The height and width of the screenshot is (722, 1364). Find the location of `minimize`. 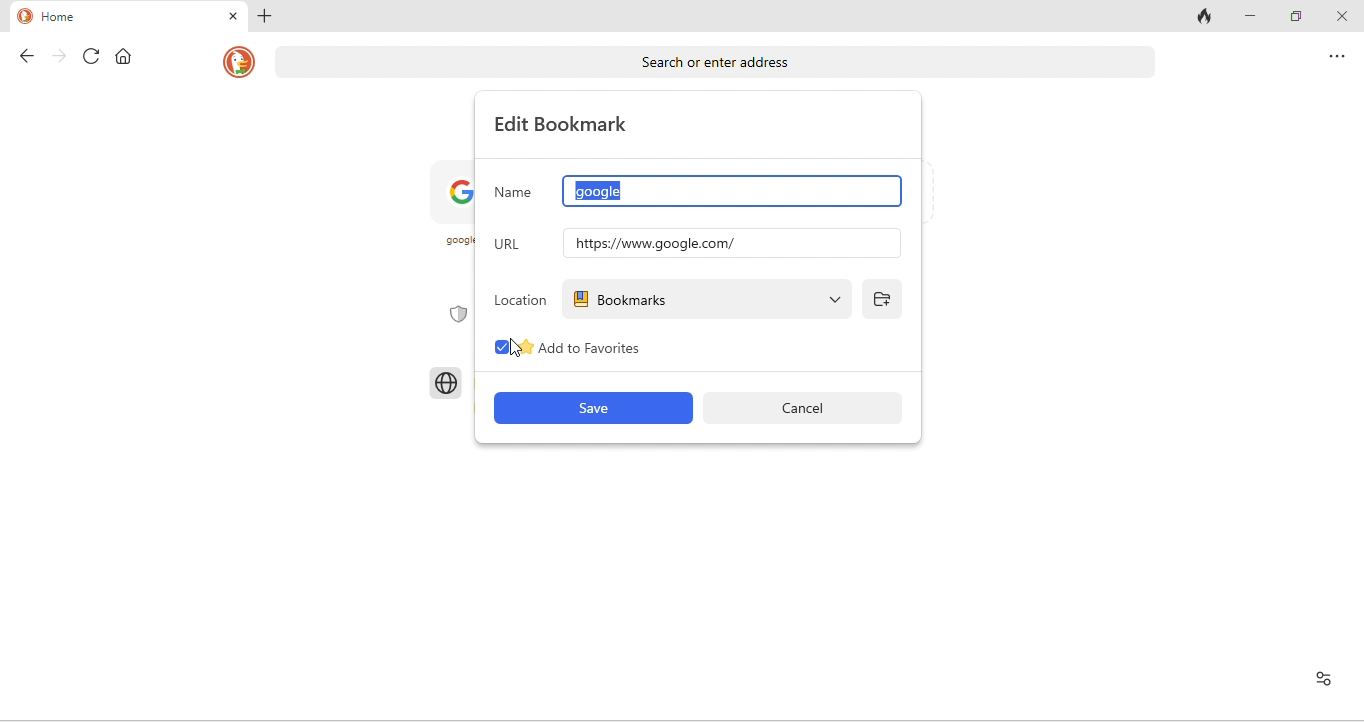

minimize is located at coordinates (1248, 16).